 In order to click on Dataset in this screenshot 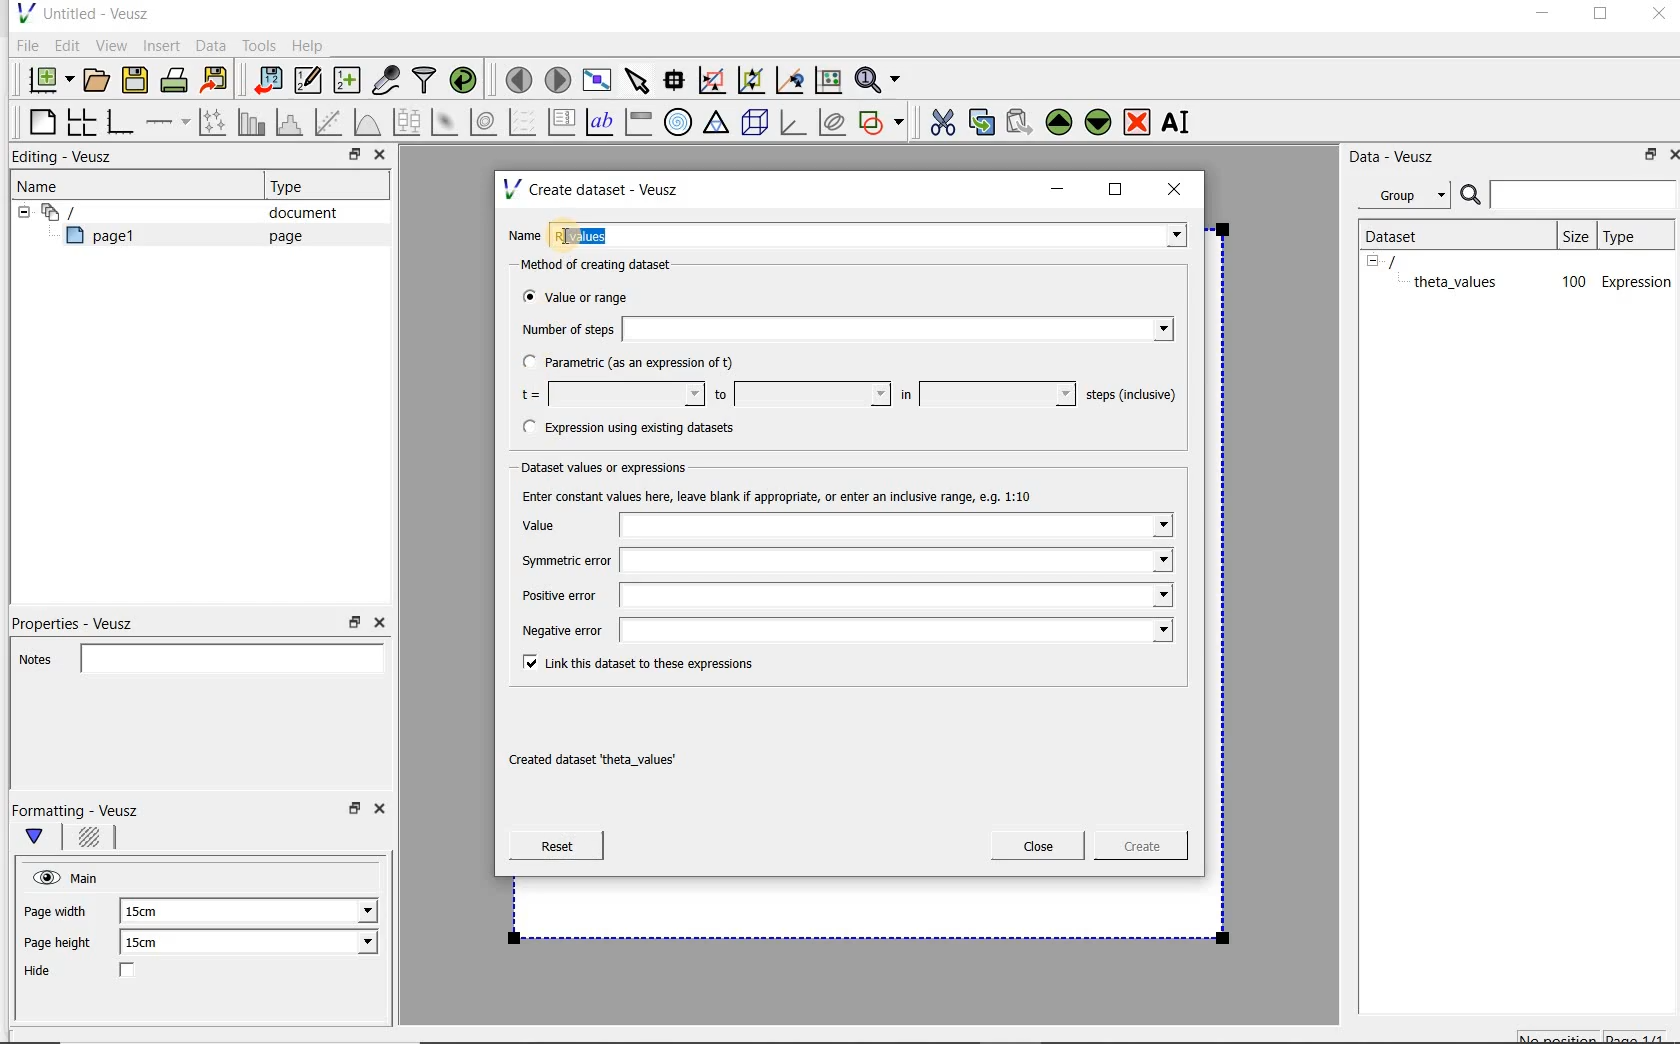, I will do `click(1402, 234)`.